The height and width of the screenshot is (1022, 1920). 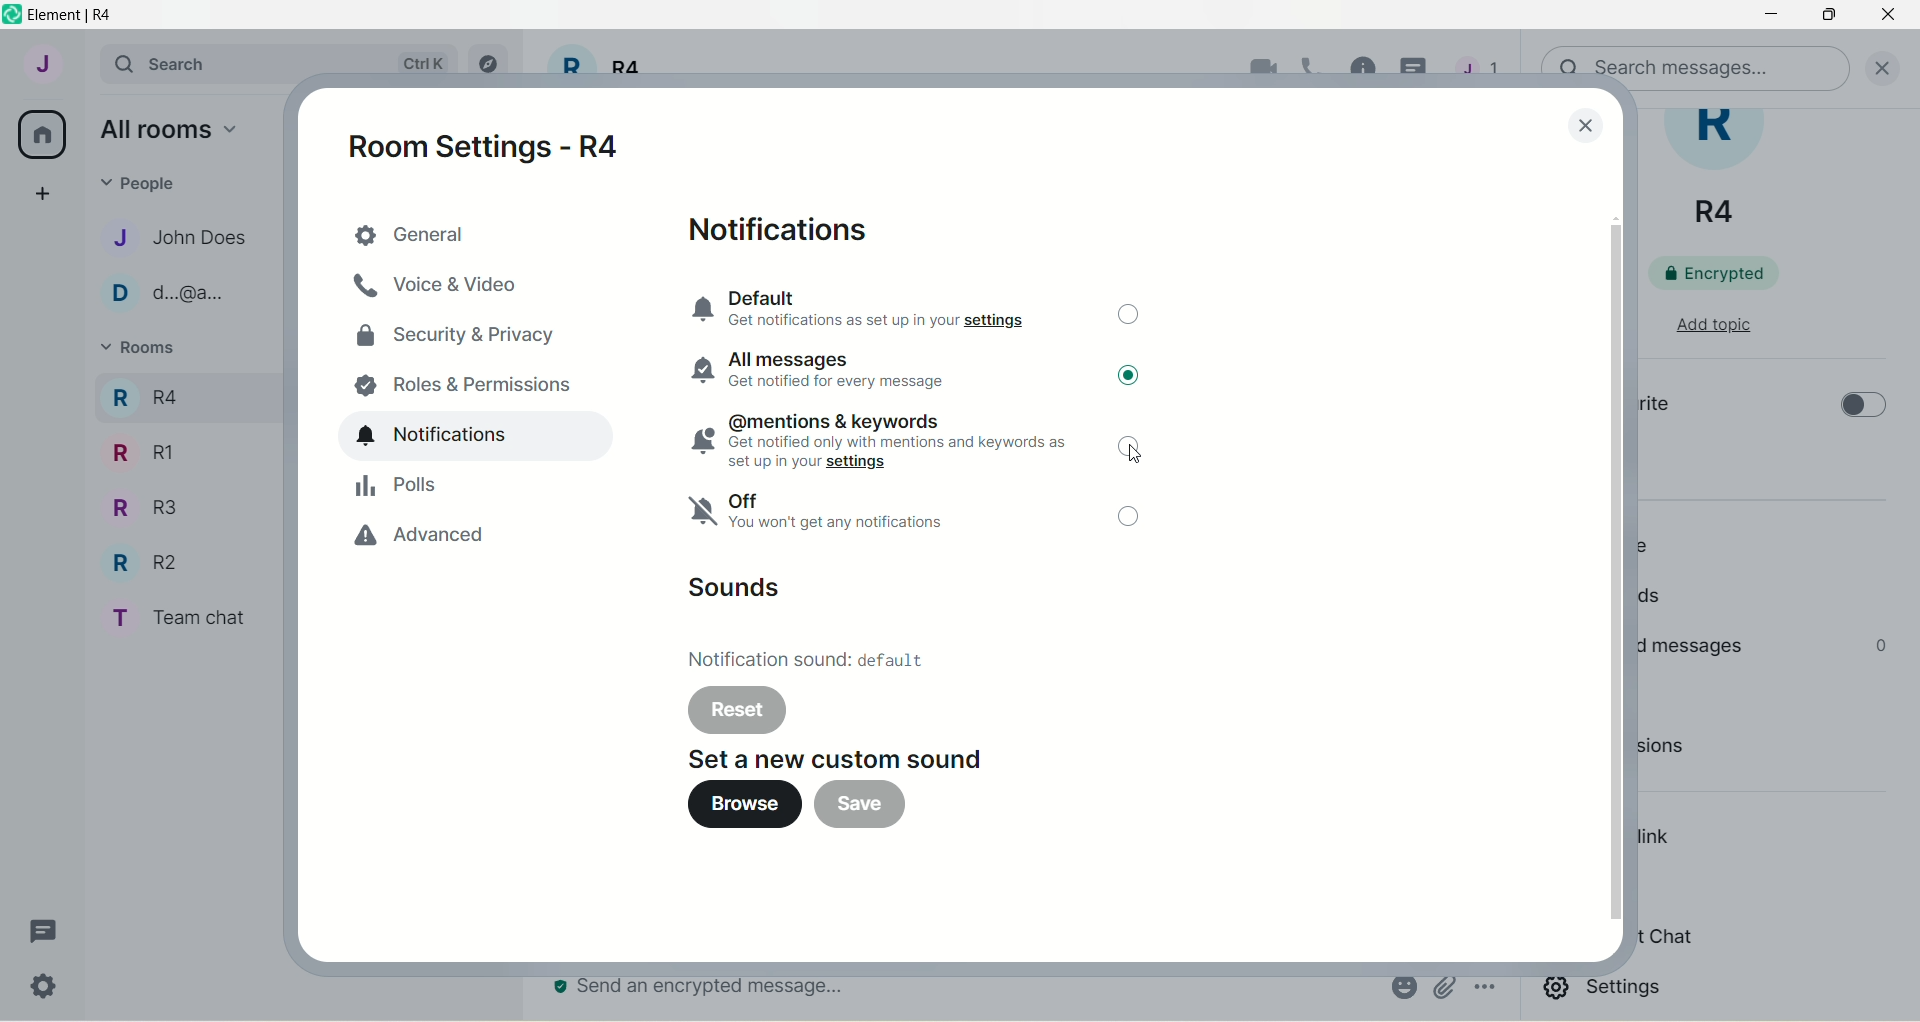 What do you see at coordinates (873, 809) in the screenshot?
I see `save` at bounding box center [873, 809].